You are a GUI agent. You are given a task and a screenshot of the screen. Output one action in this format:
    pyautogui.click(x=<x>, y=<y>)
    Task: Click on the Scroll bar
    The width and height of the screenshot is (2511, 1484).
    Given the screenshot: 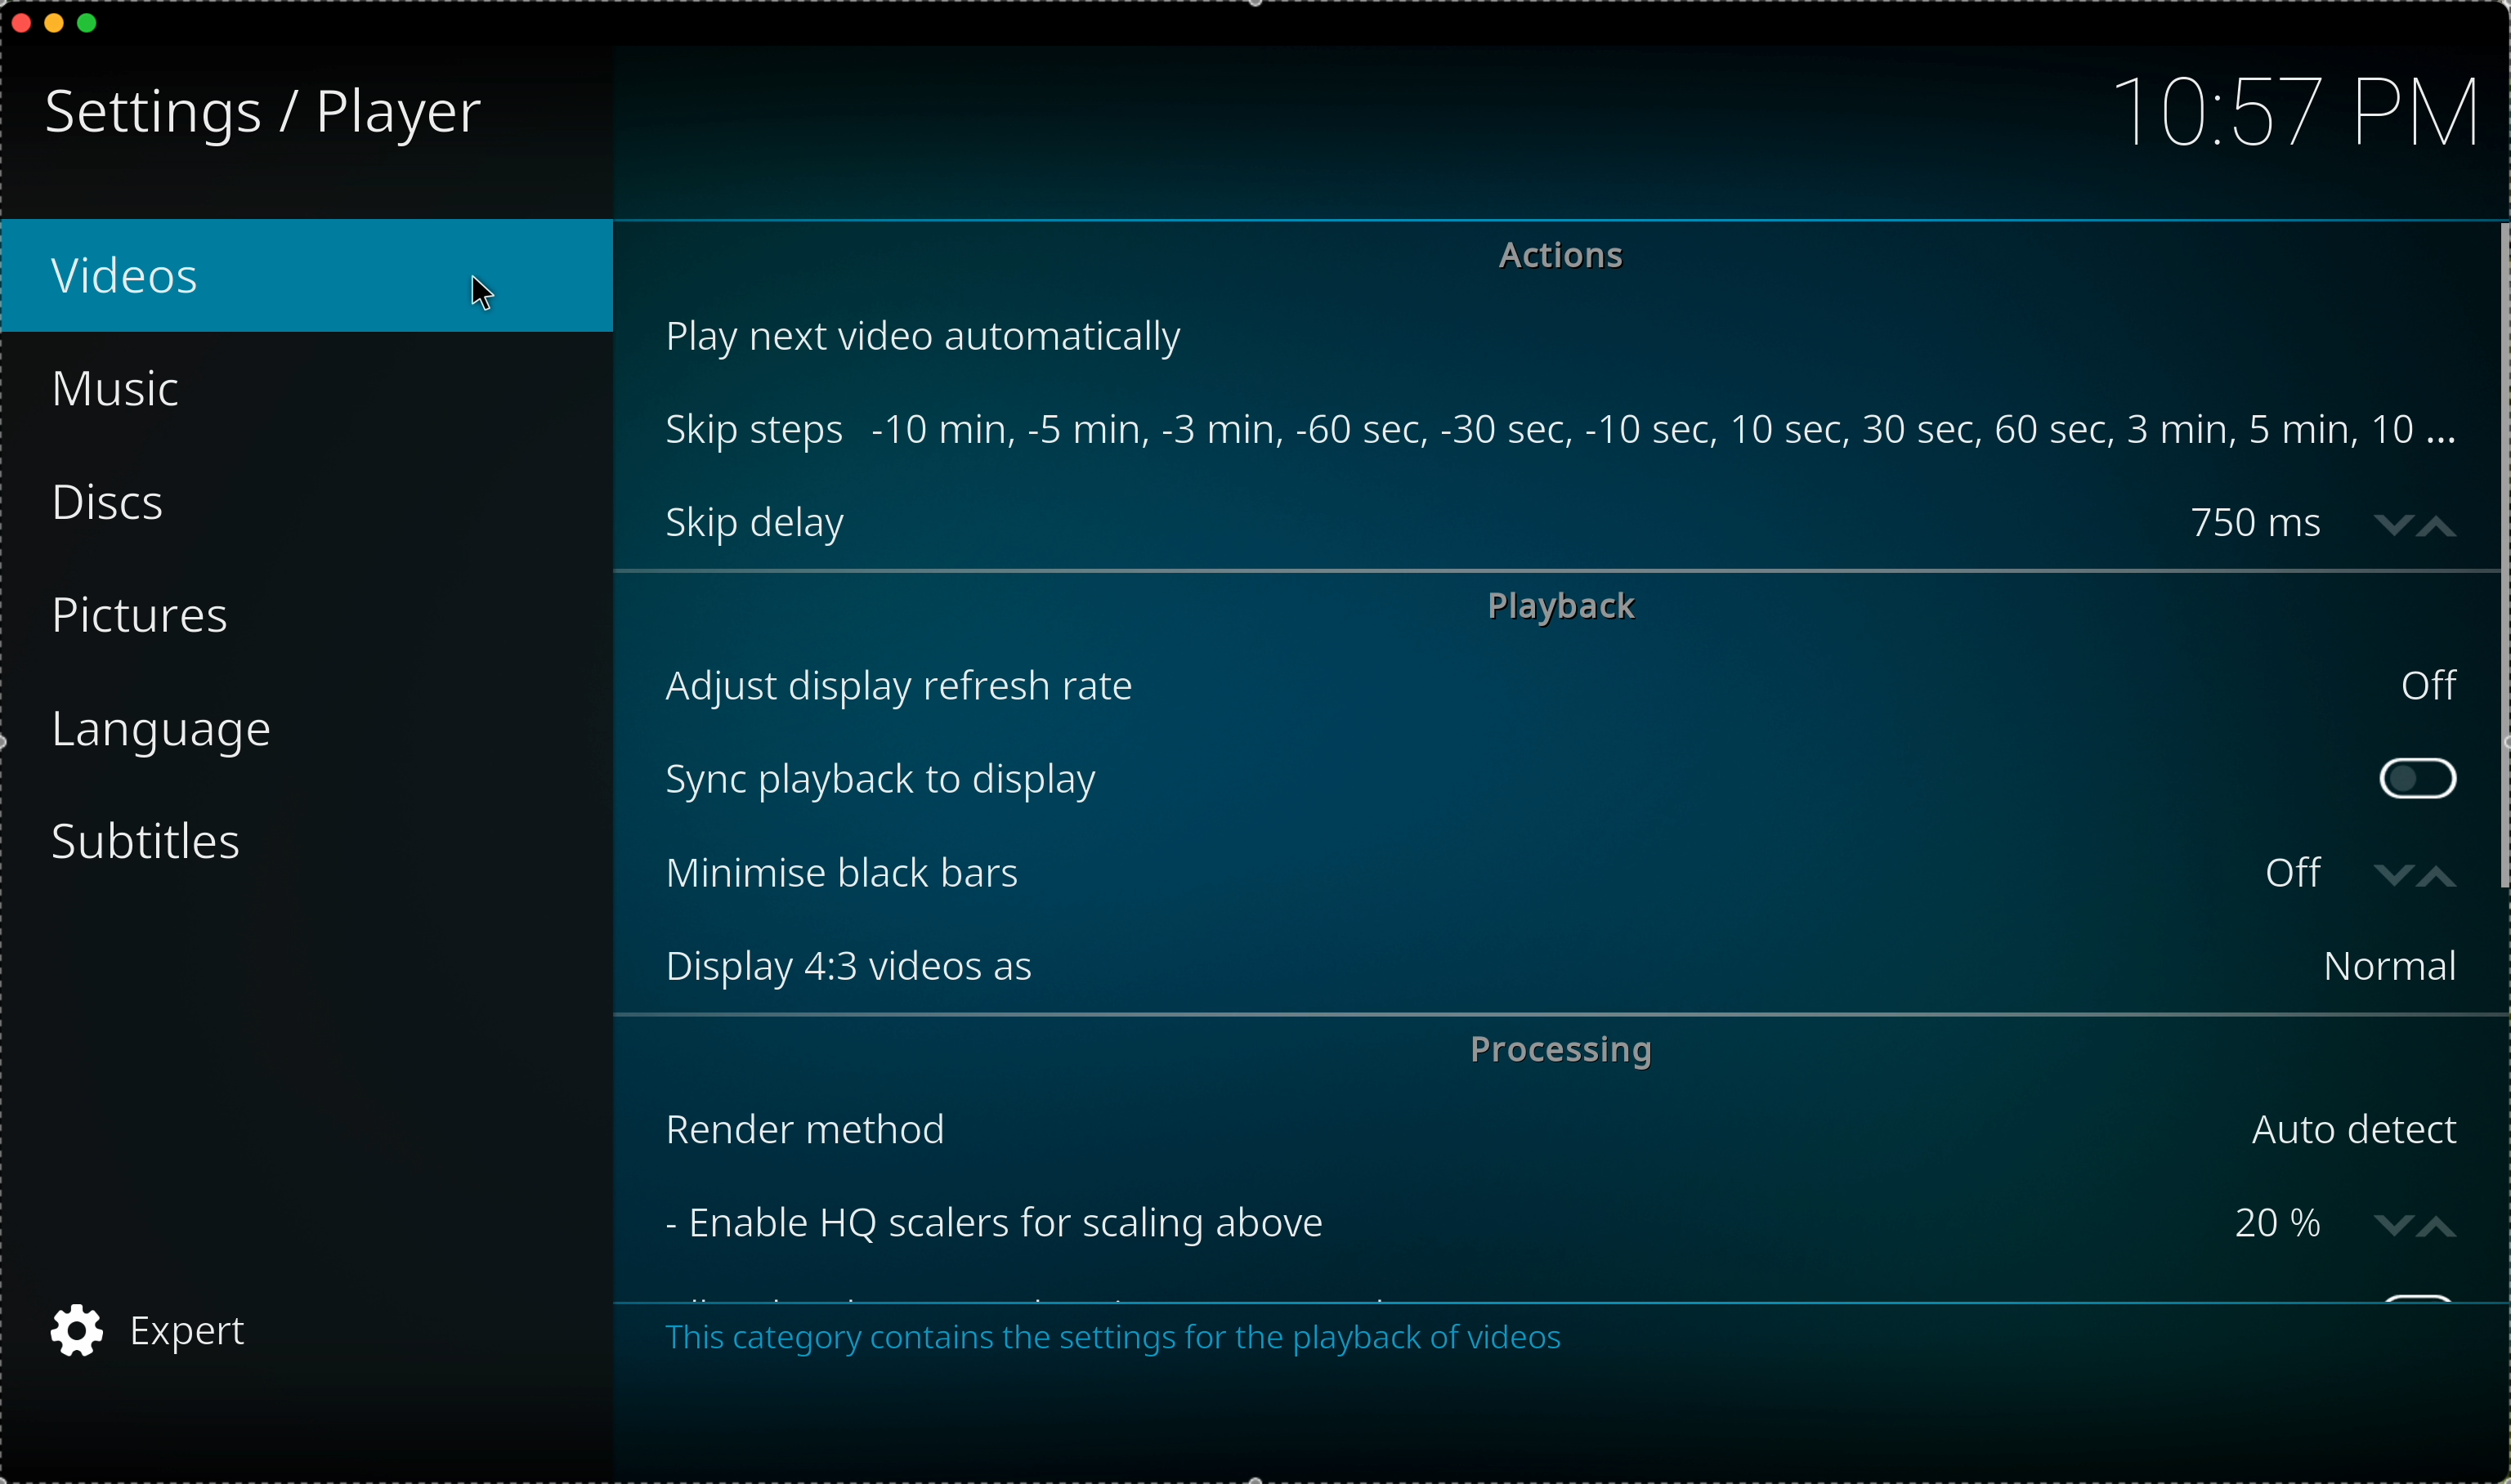 What is the action you would take?
    pyautogui.click(x=2495, y=558)
    